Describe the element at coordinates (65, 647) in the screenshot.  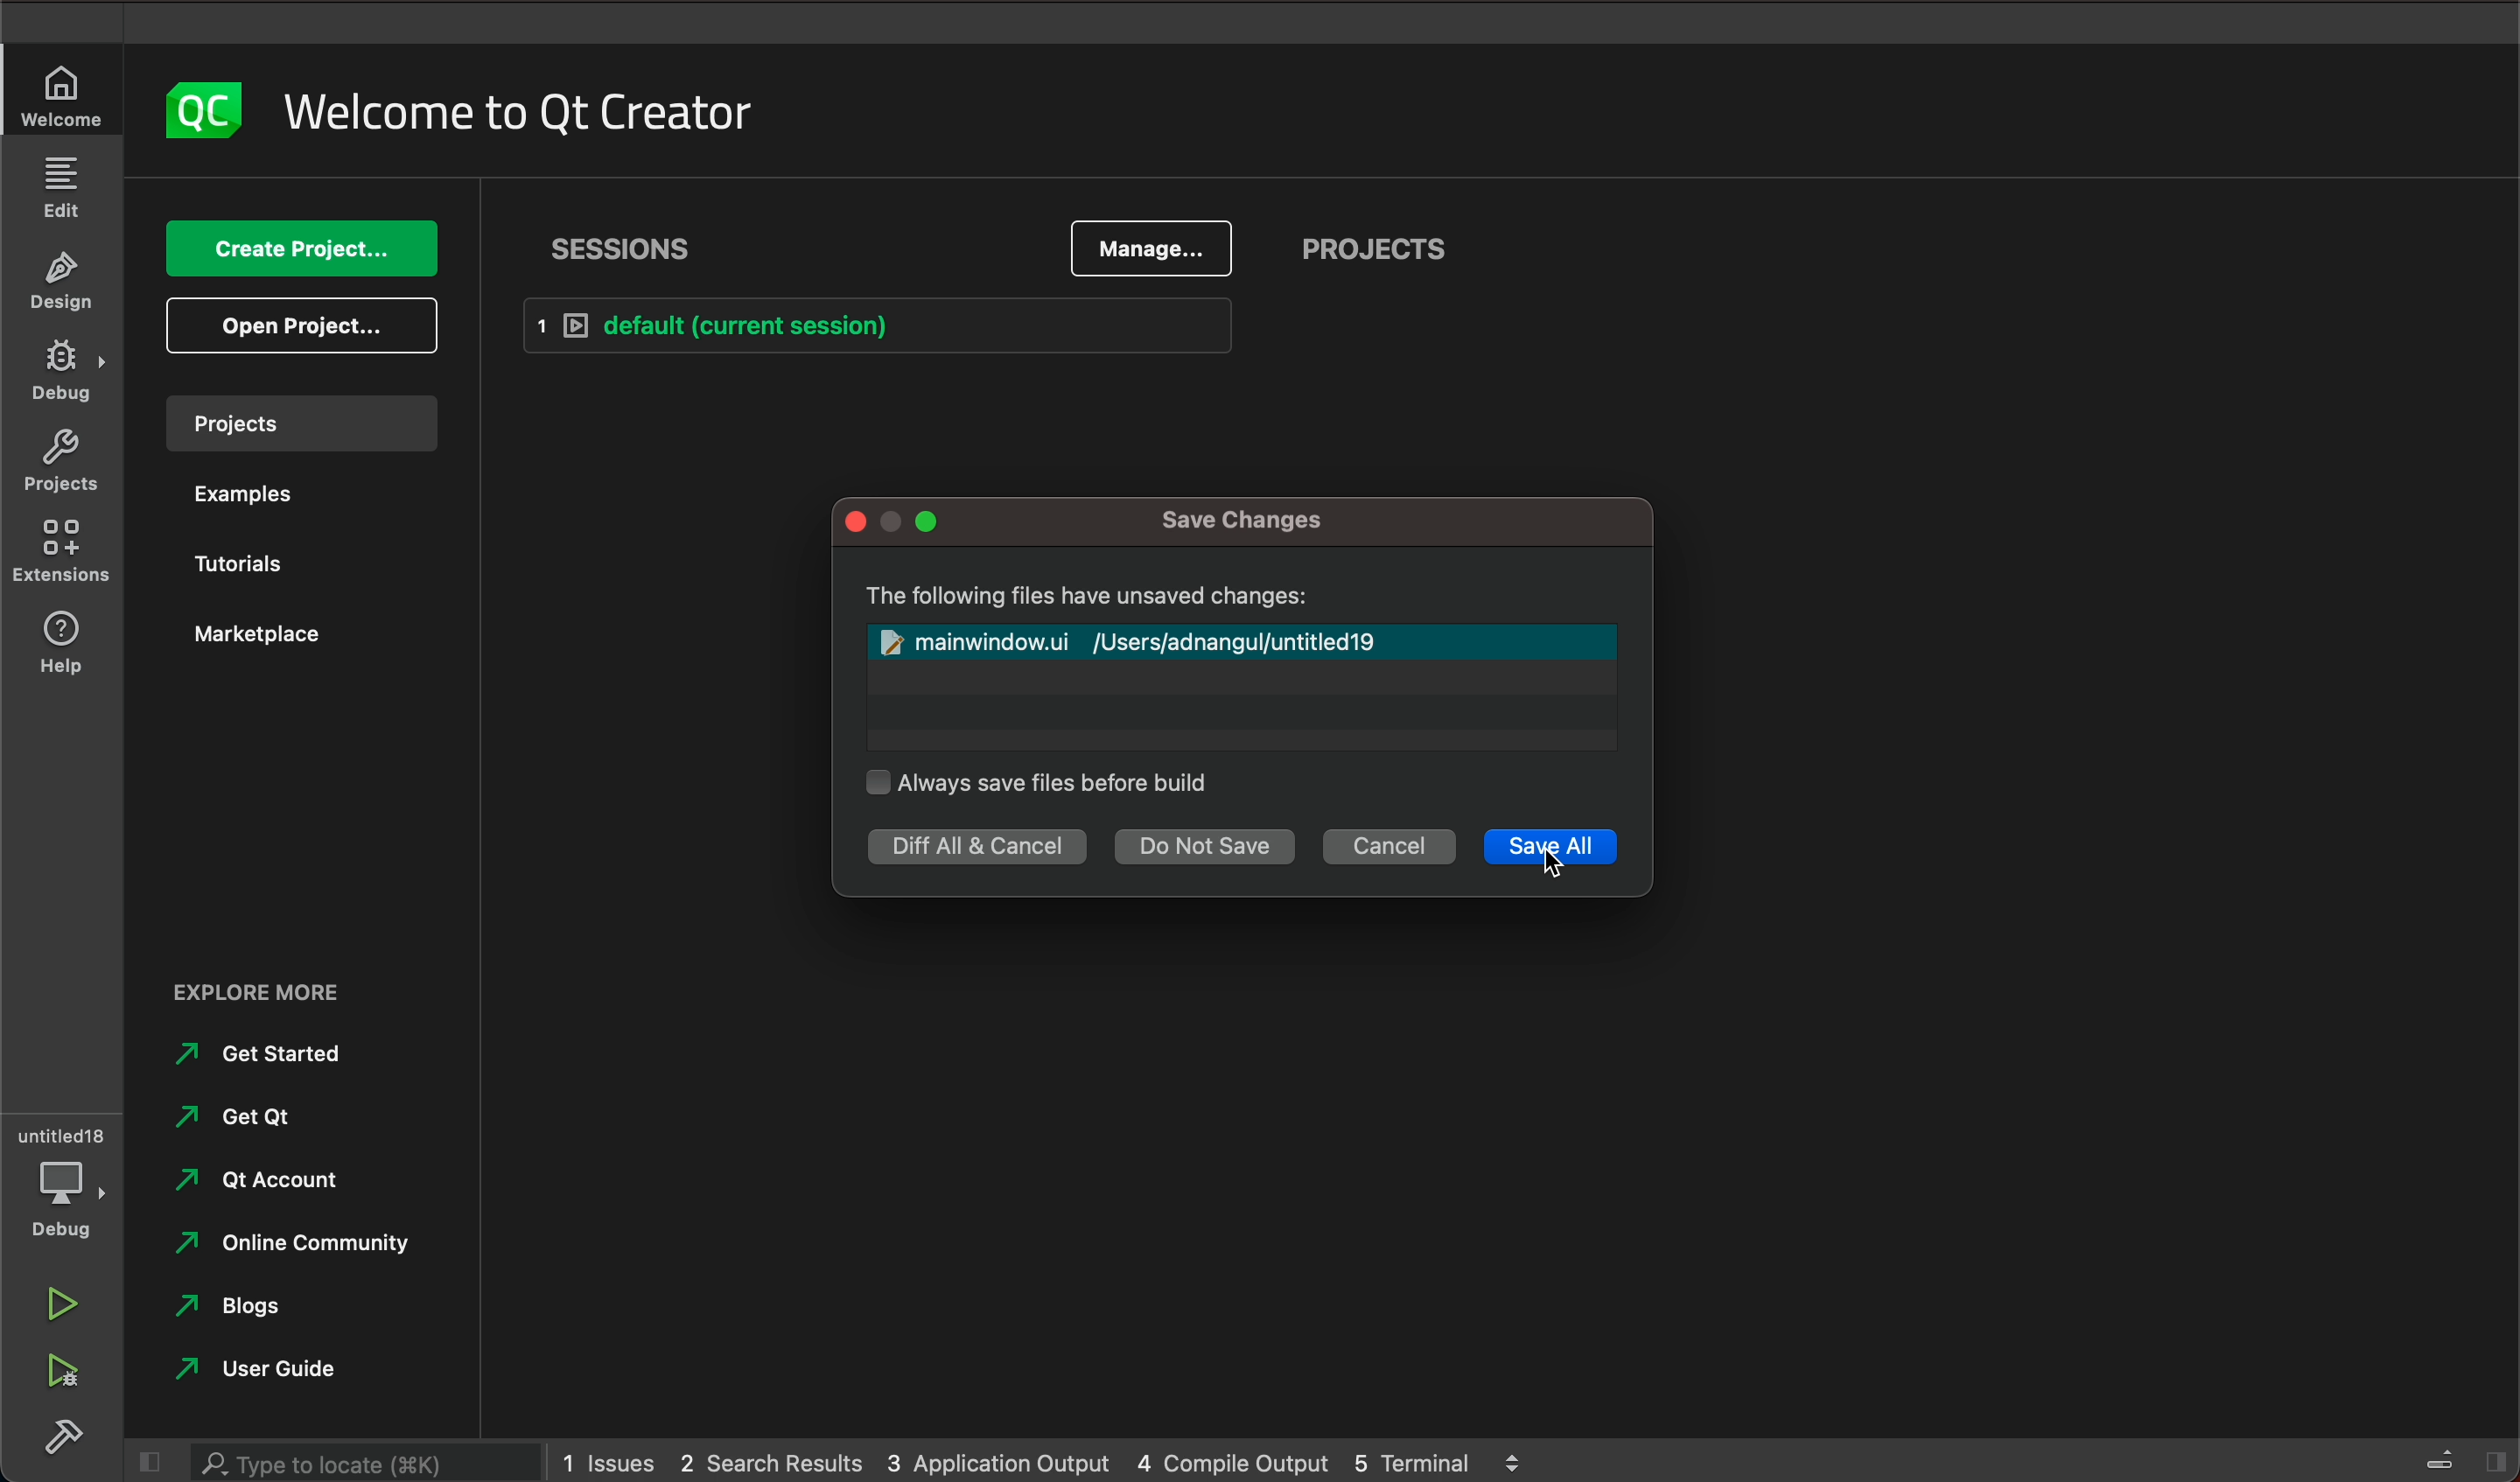
I see `help` at that location.